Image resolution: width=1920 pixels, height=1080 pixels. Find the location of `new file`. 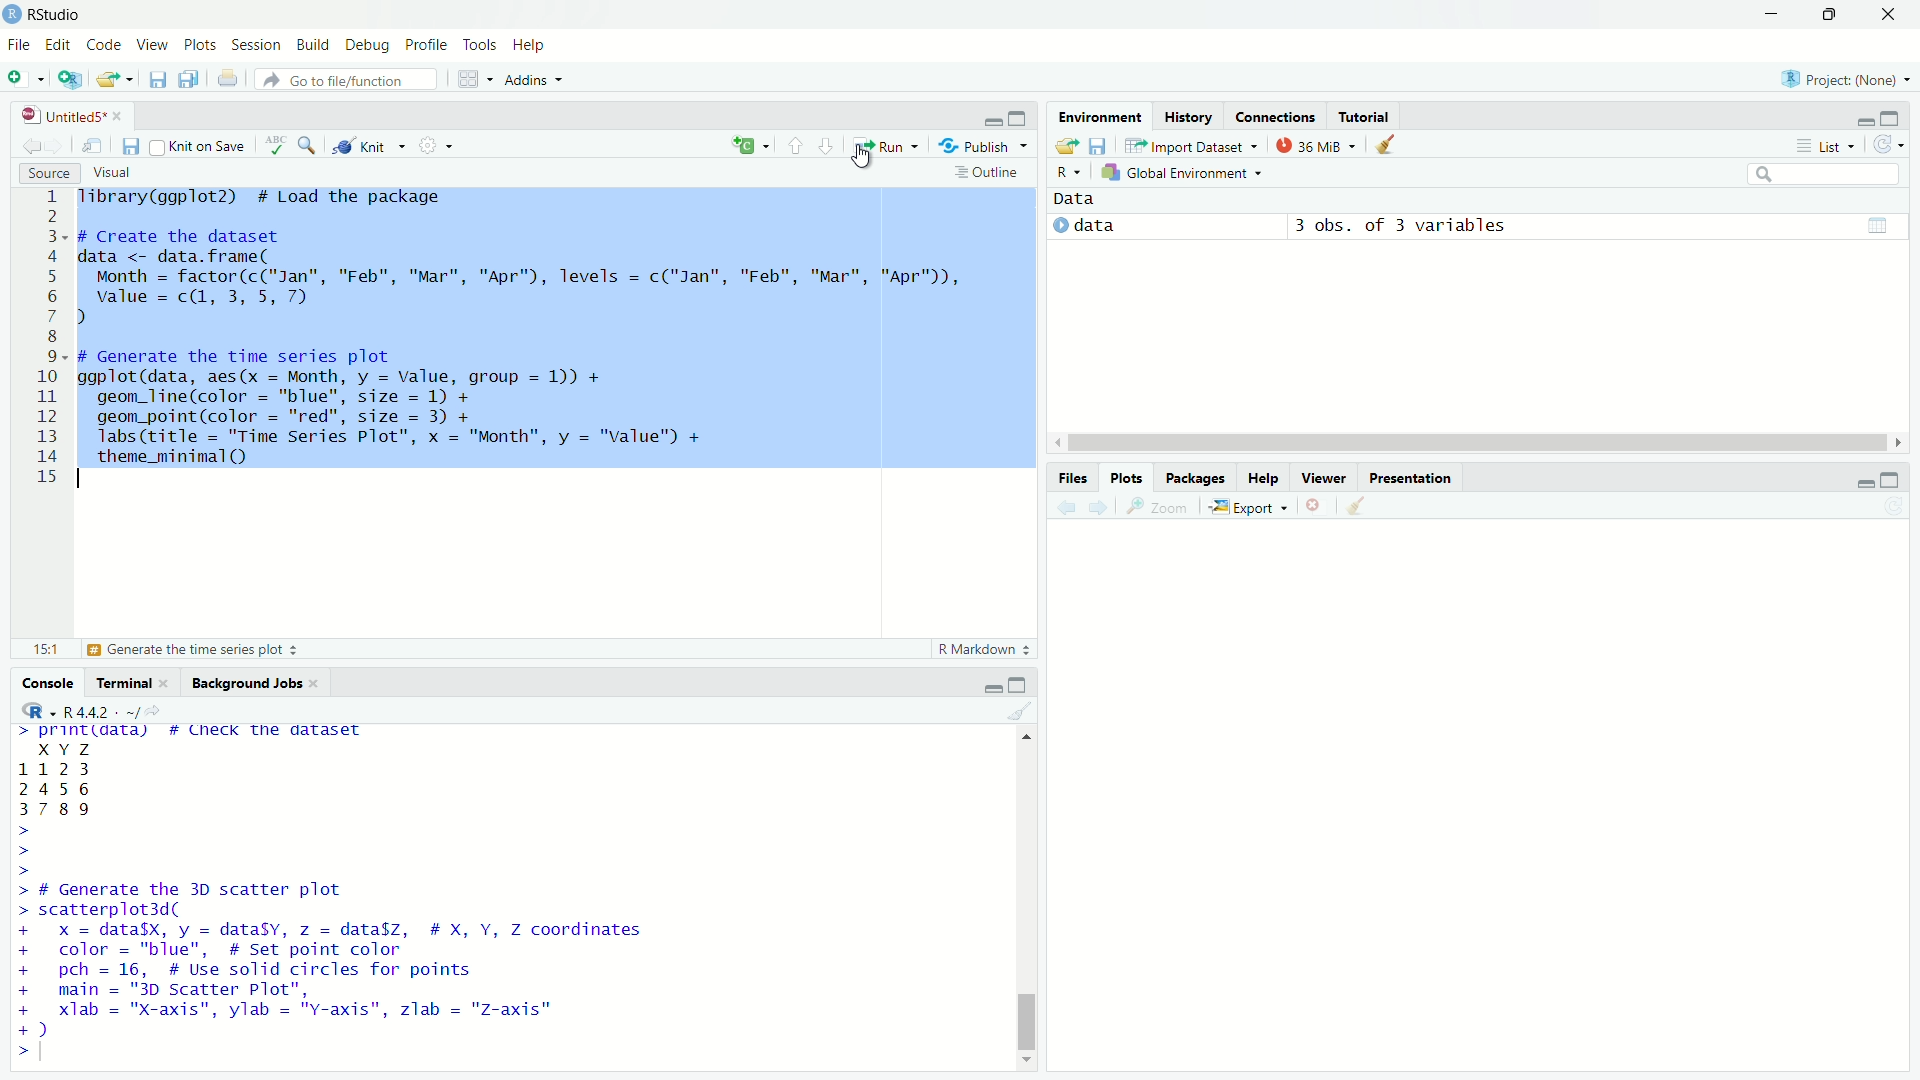

new file is located at coordinates (25, 78).